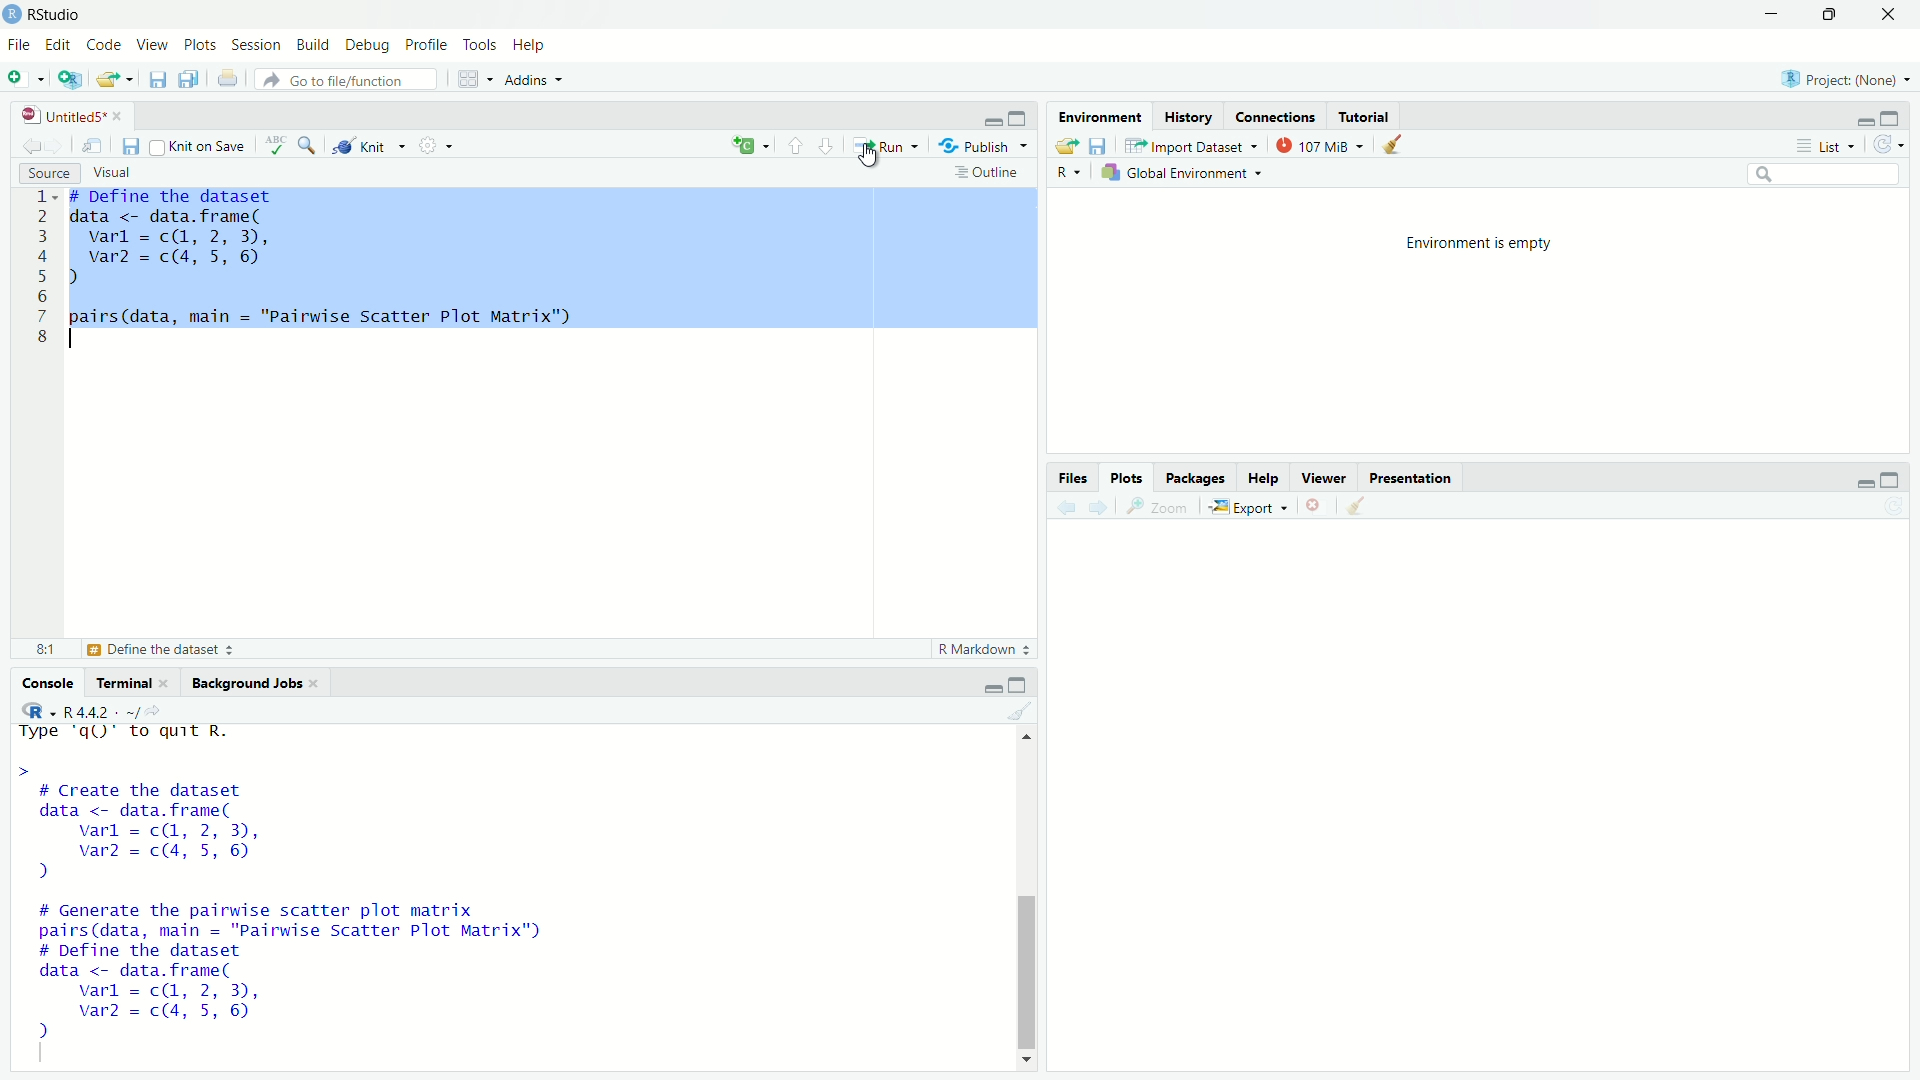  I want to click on History, so click(1188, 116).